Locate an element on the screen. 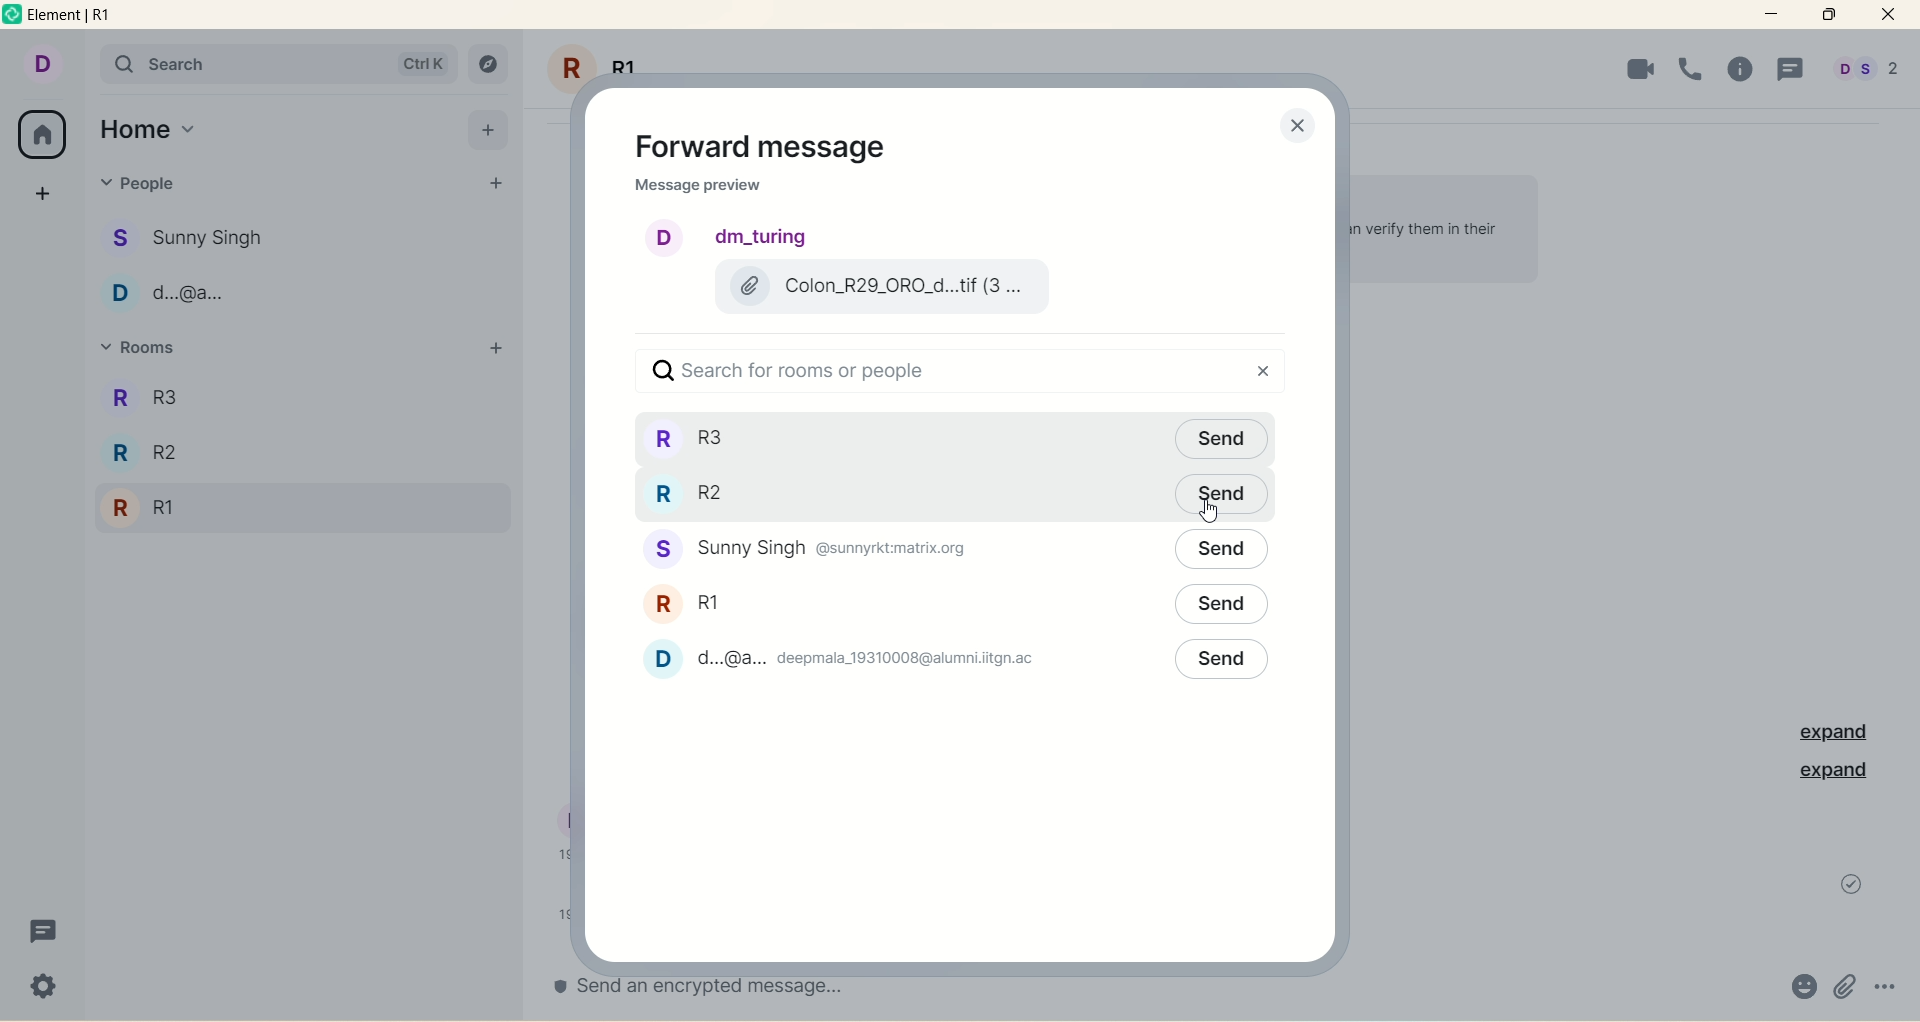 The image size is (1920, 1022). search is located at coordinates (946, 372).